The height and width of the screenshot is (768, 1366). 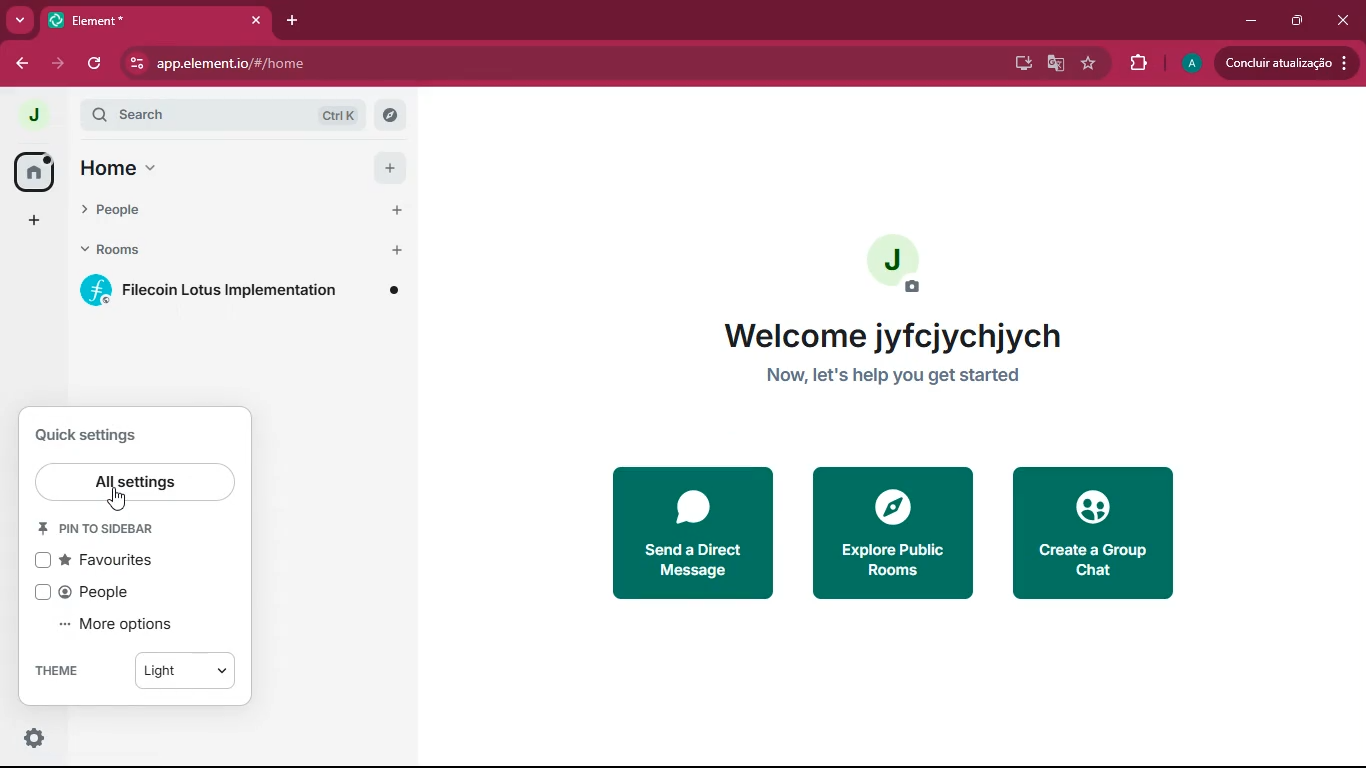 I want to click on app.element.io/#/home, so click(x=323, y=63).